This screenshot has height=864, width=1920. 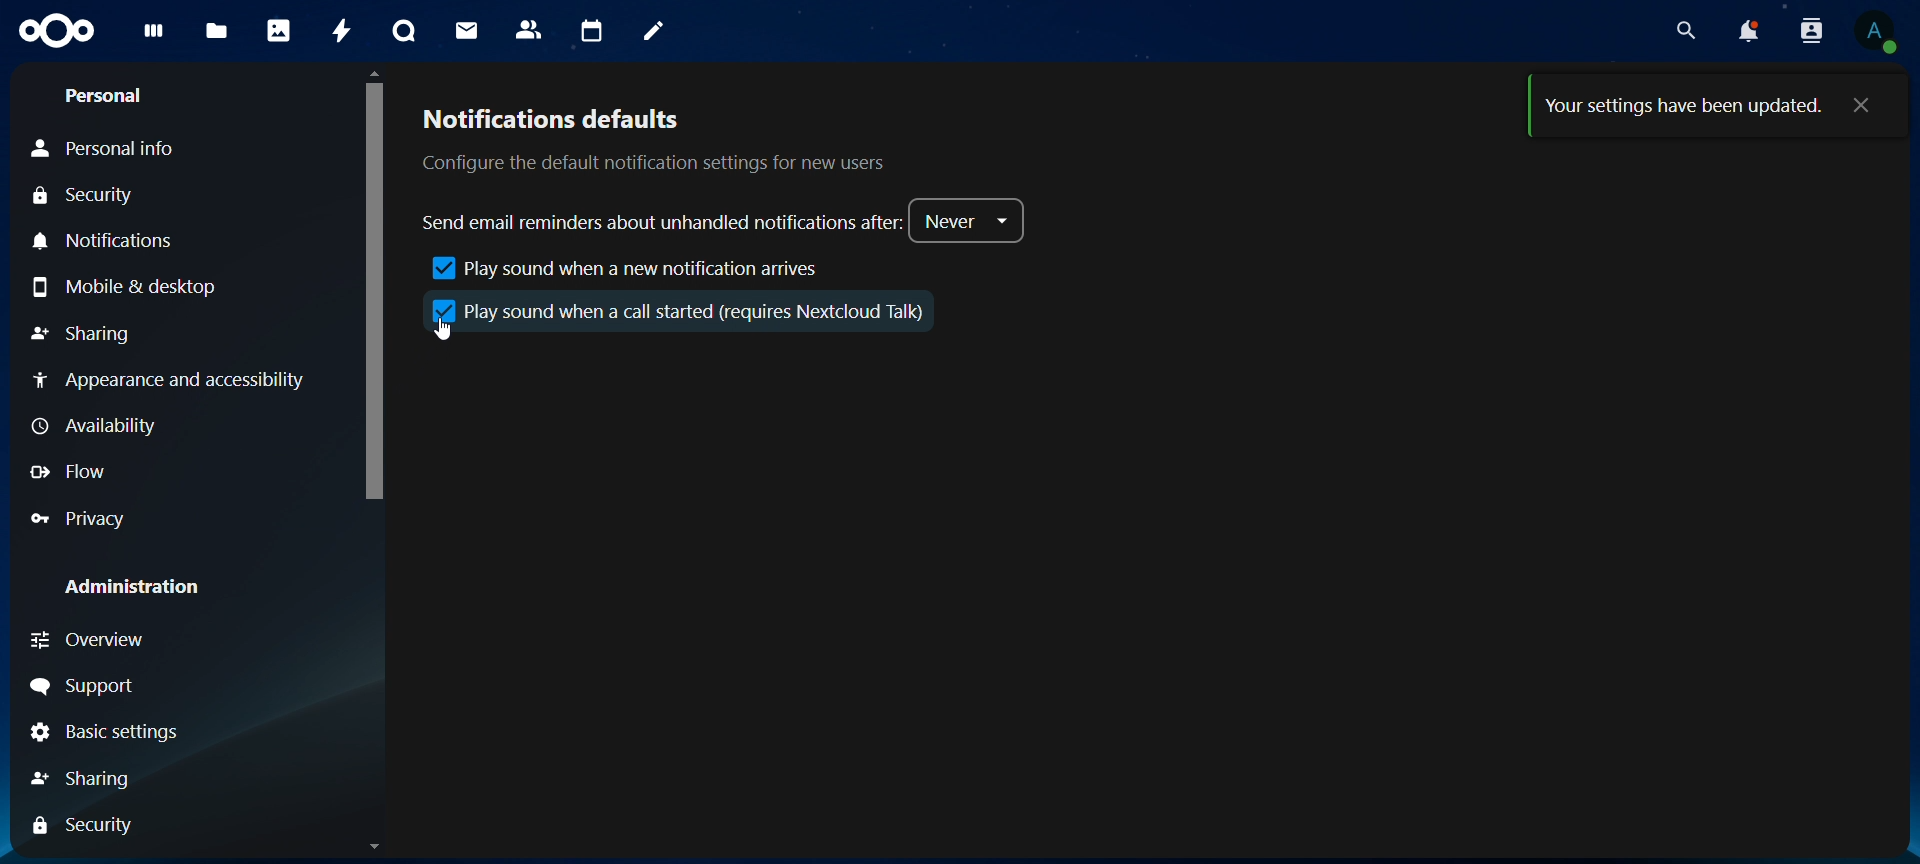 What do you see at coordinates (69, 474) in the screenshot?
I see `Flow` at bounding box center [69, 474].